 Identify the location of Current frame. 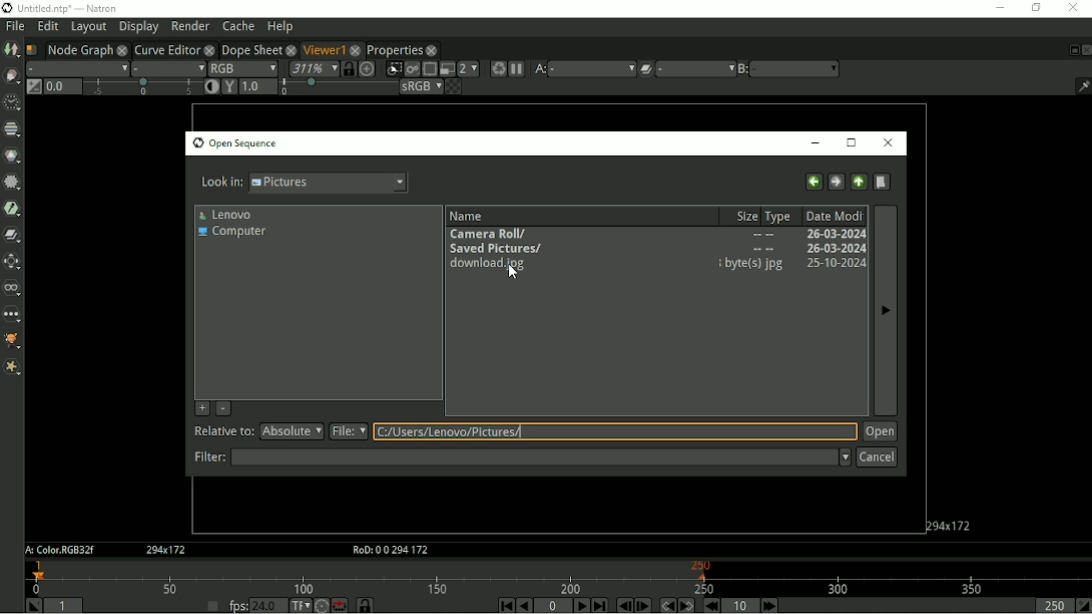
(553, 606).